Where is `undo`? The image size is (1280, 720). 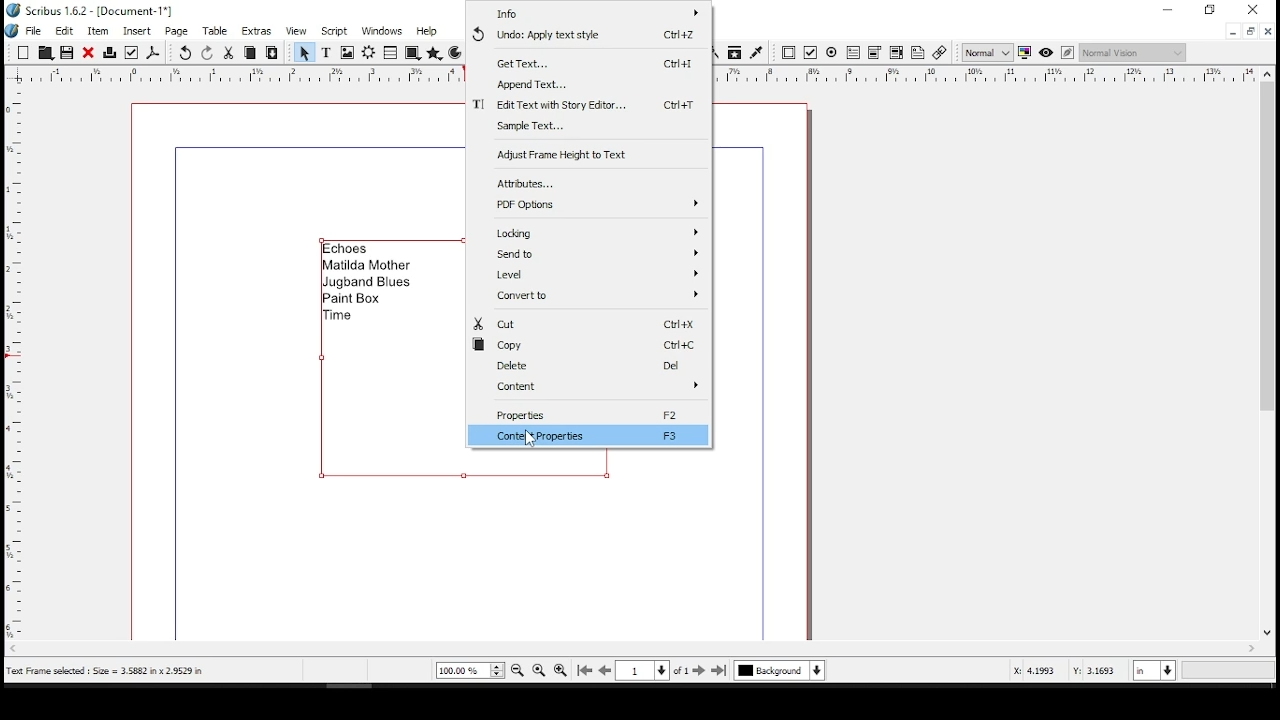 undo is located at coordinates (584, 34).